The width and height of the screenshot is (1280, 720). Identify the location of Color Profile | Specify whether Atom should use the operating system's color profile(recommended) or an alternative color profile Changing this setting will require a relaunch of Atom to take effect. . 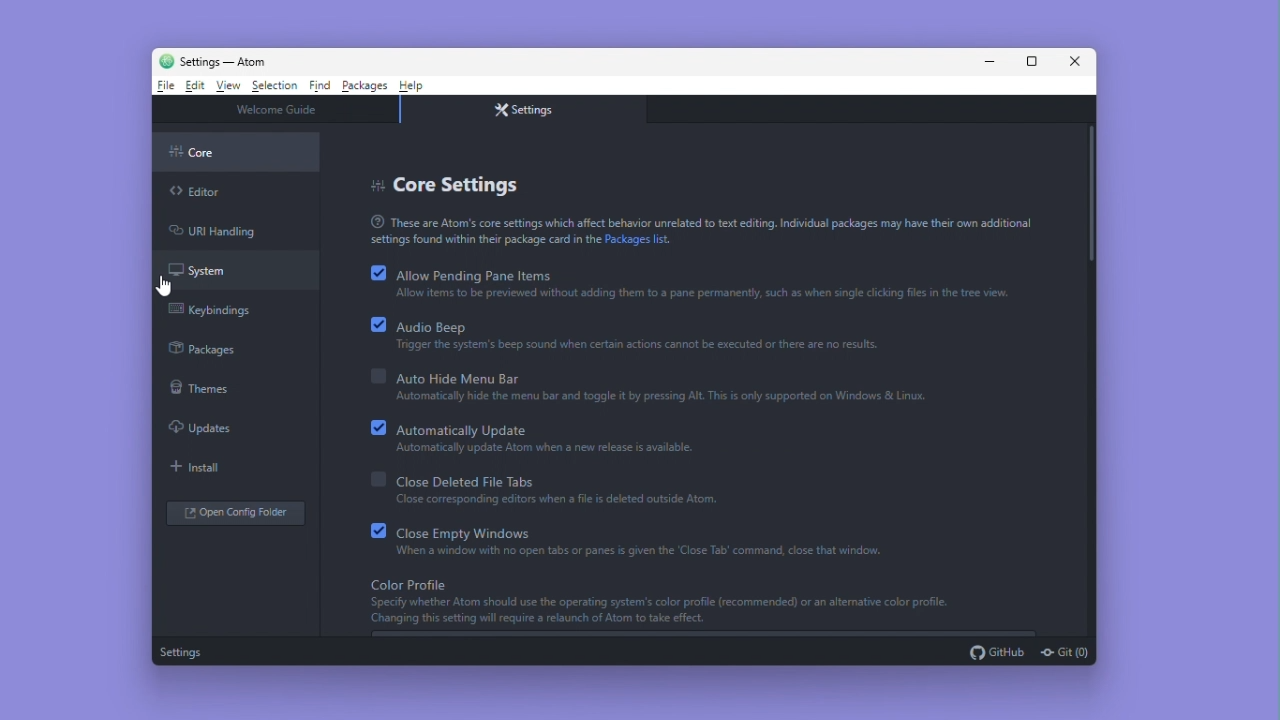
(655, 601).